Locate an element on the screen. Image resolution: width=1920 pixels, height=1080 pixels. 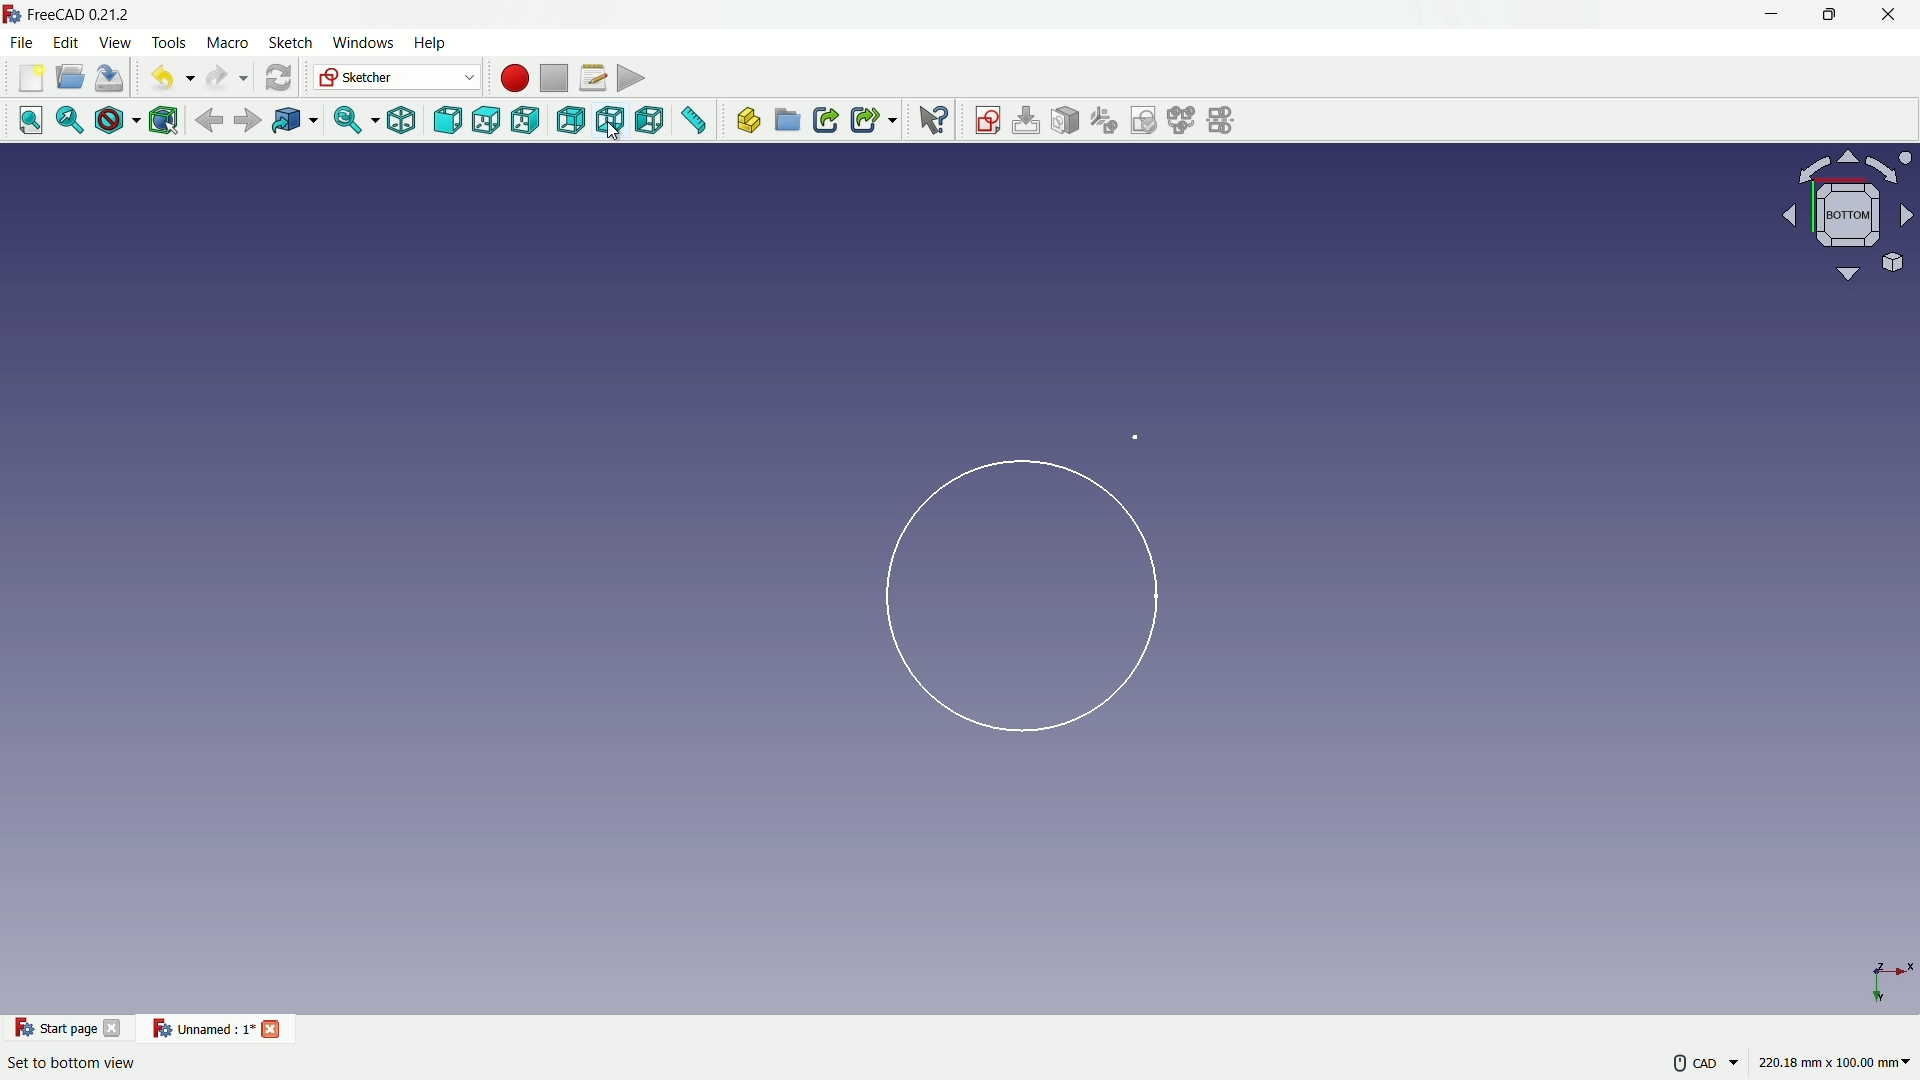
undo is located at coordinates (167, 76).